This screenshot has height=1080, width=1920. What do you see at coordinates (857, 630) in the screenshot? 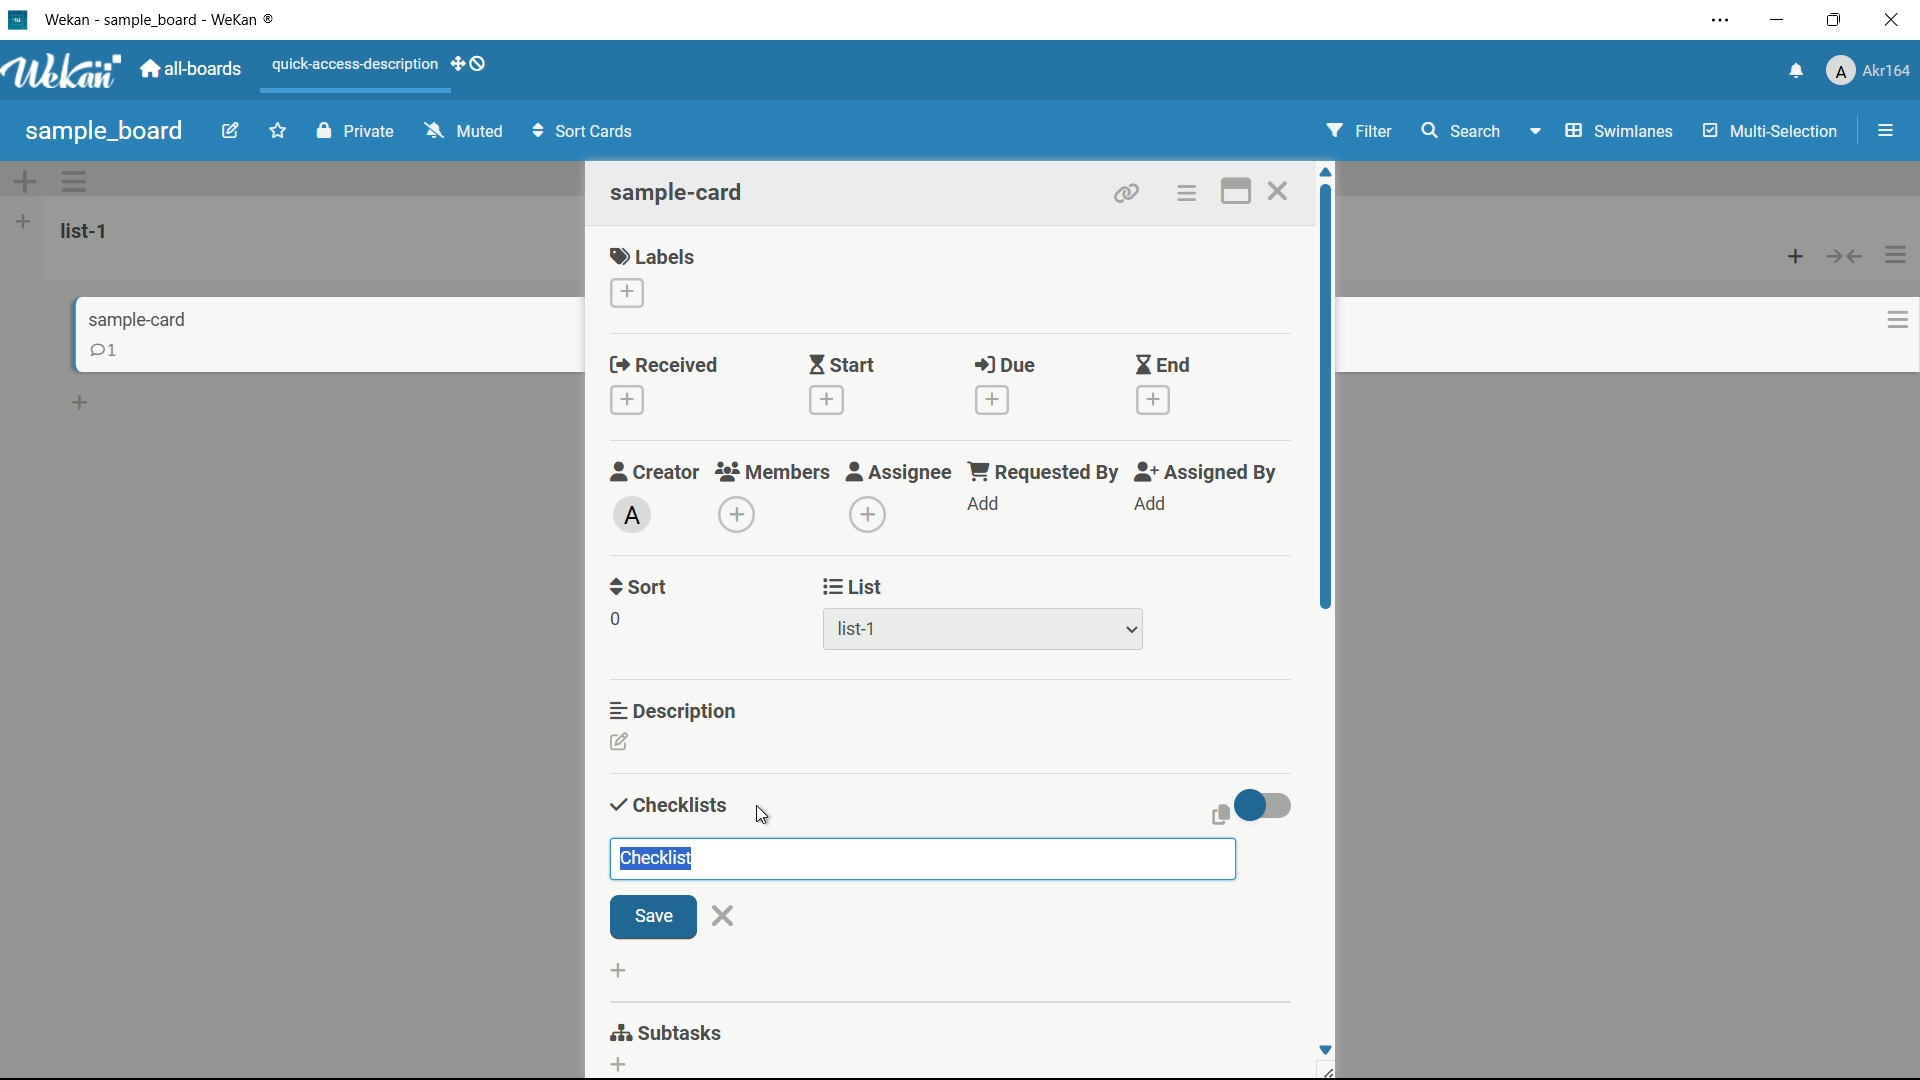
I see `list-1` at bounding box center [857, 630].